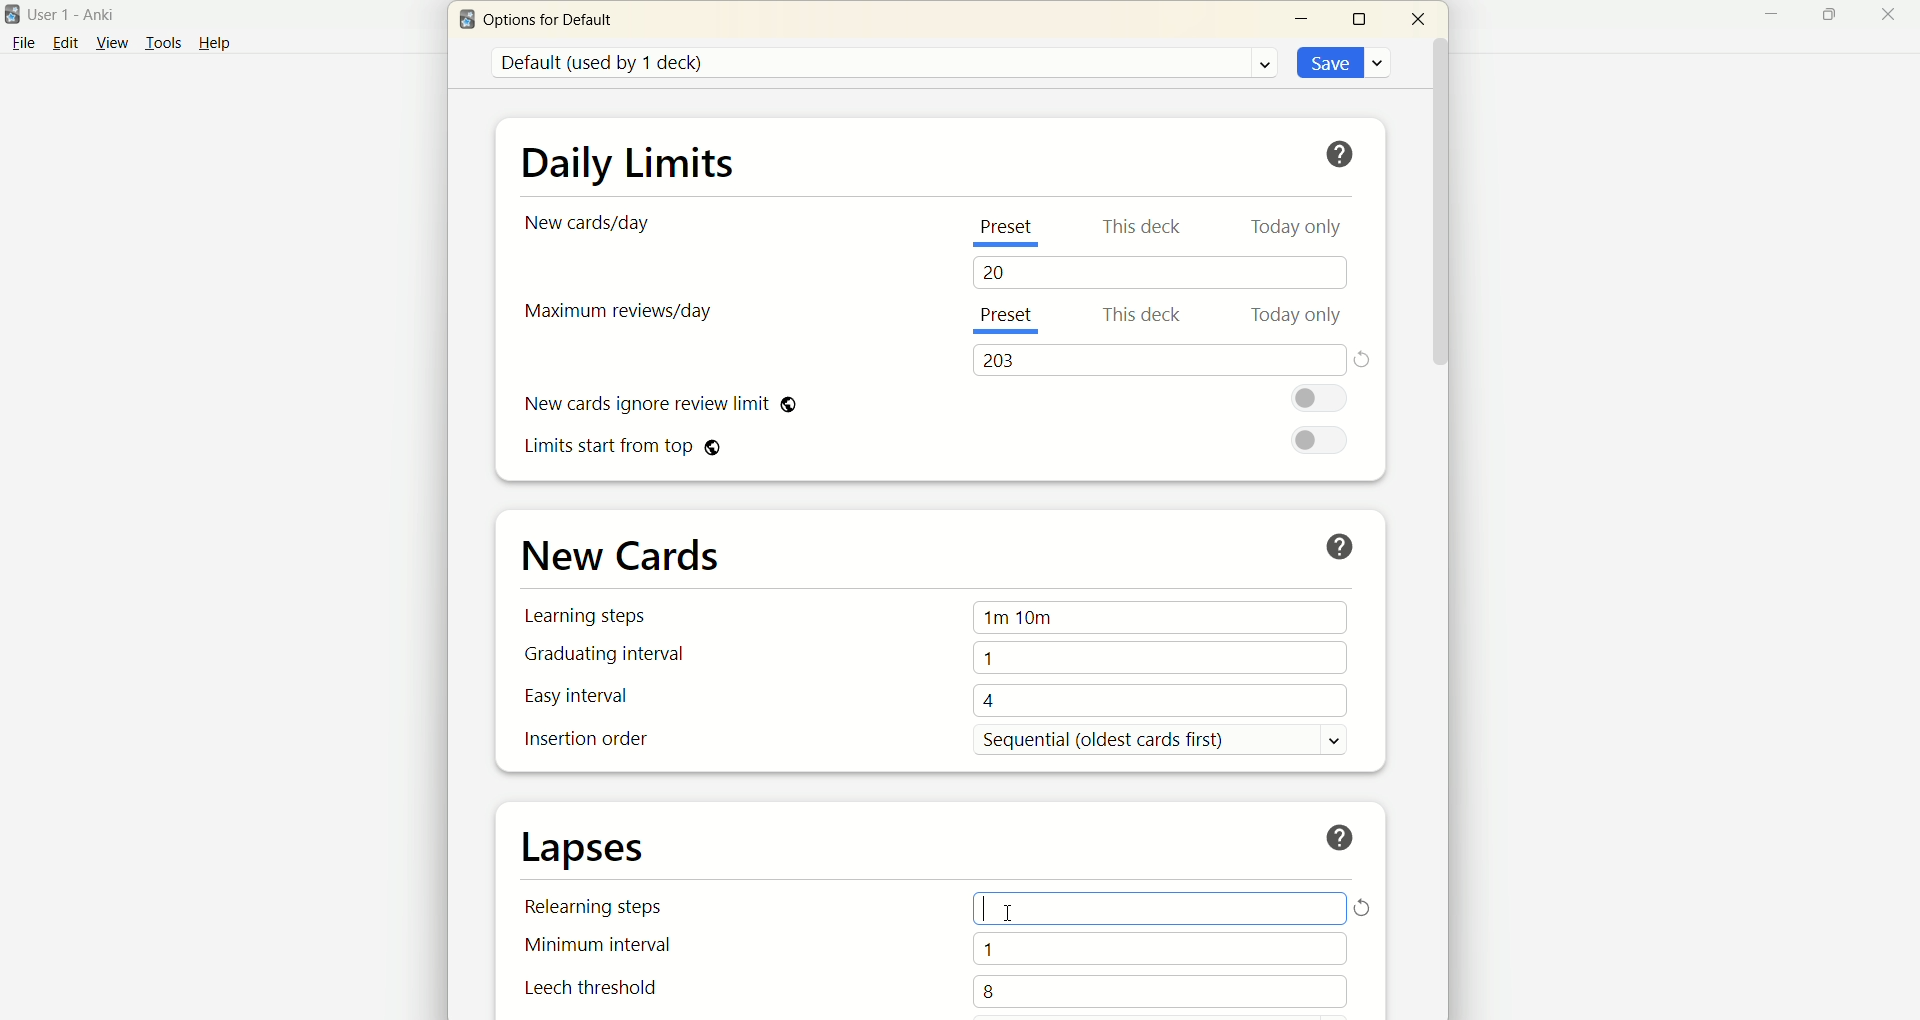 The width and height of the screenshot is (1920, 1020). I want to click on 20, so click(1165, 273).